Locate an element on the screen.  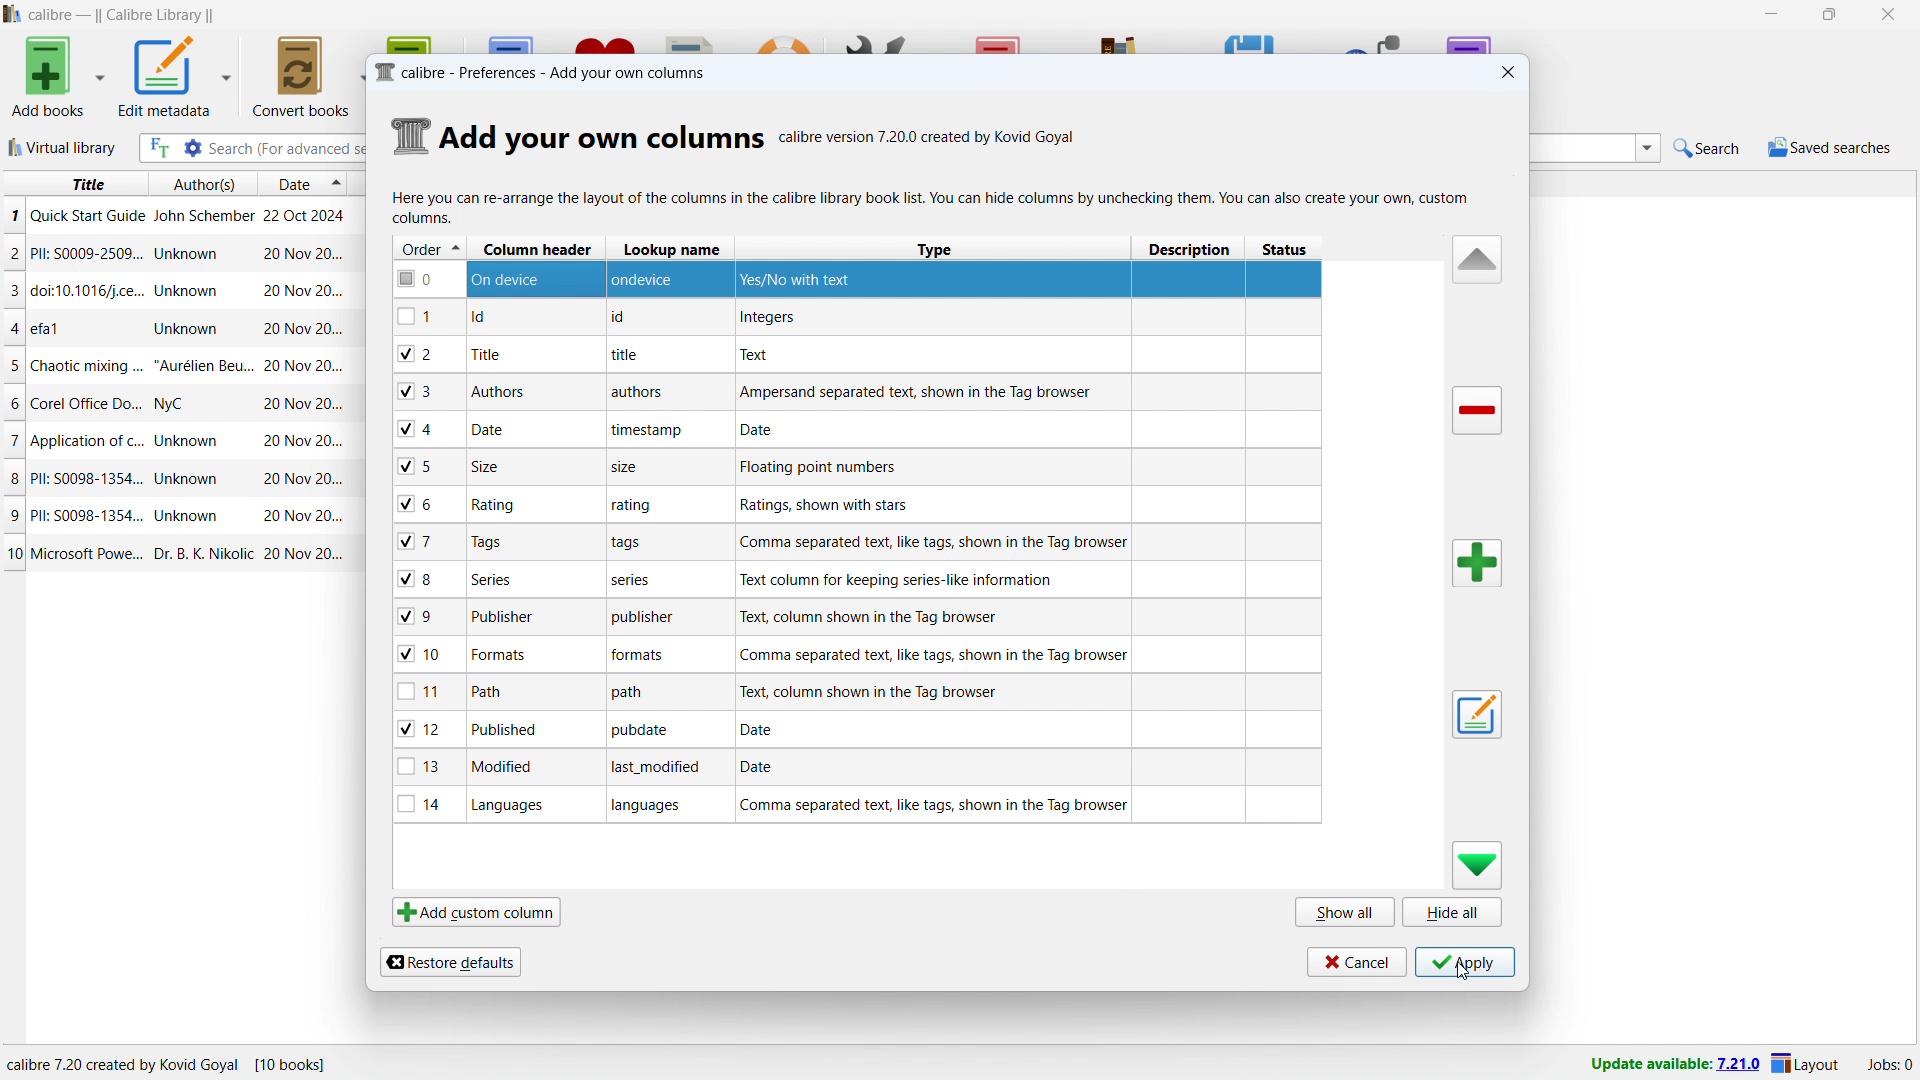
version details is located at coordinates (931, 140).